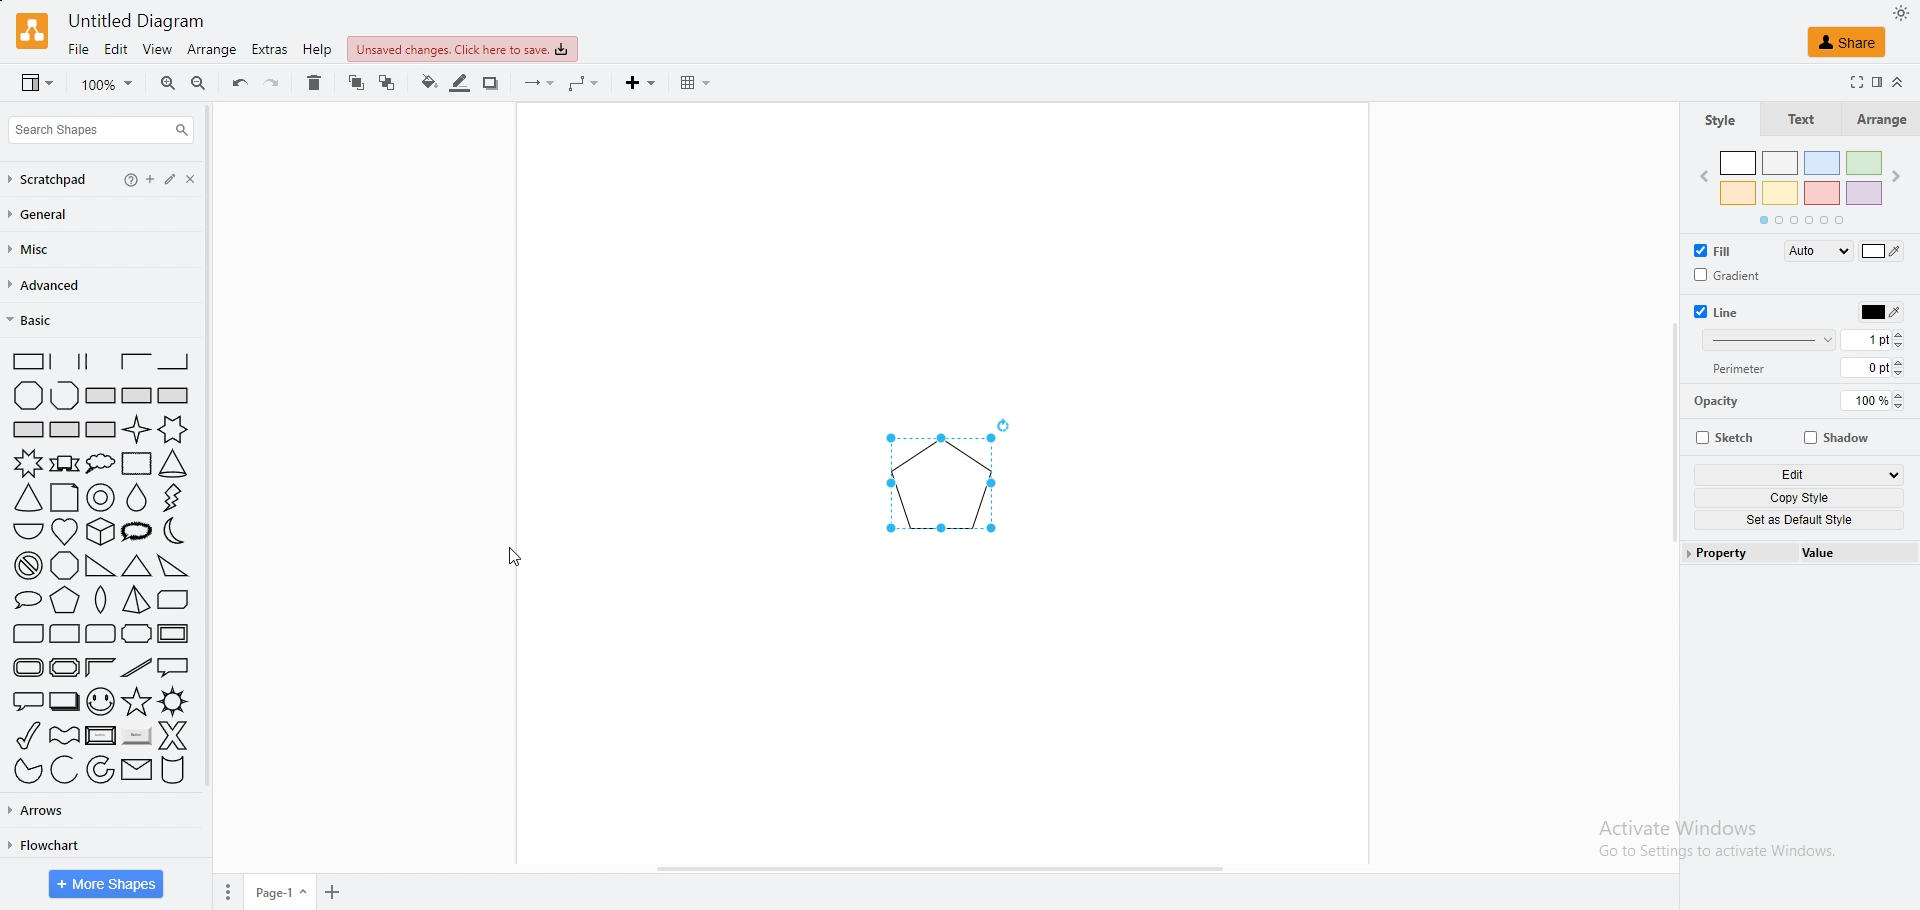  Describe the element at coordinates (174, 464) in the screenshot. I see `cone` at that location.